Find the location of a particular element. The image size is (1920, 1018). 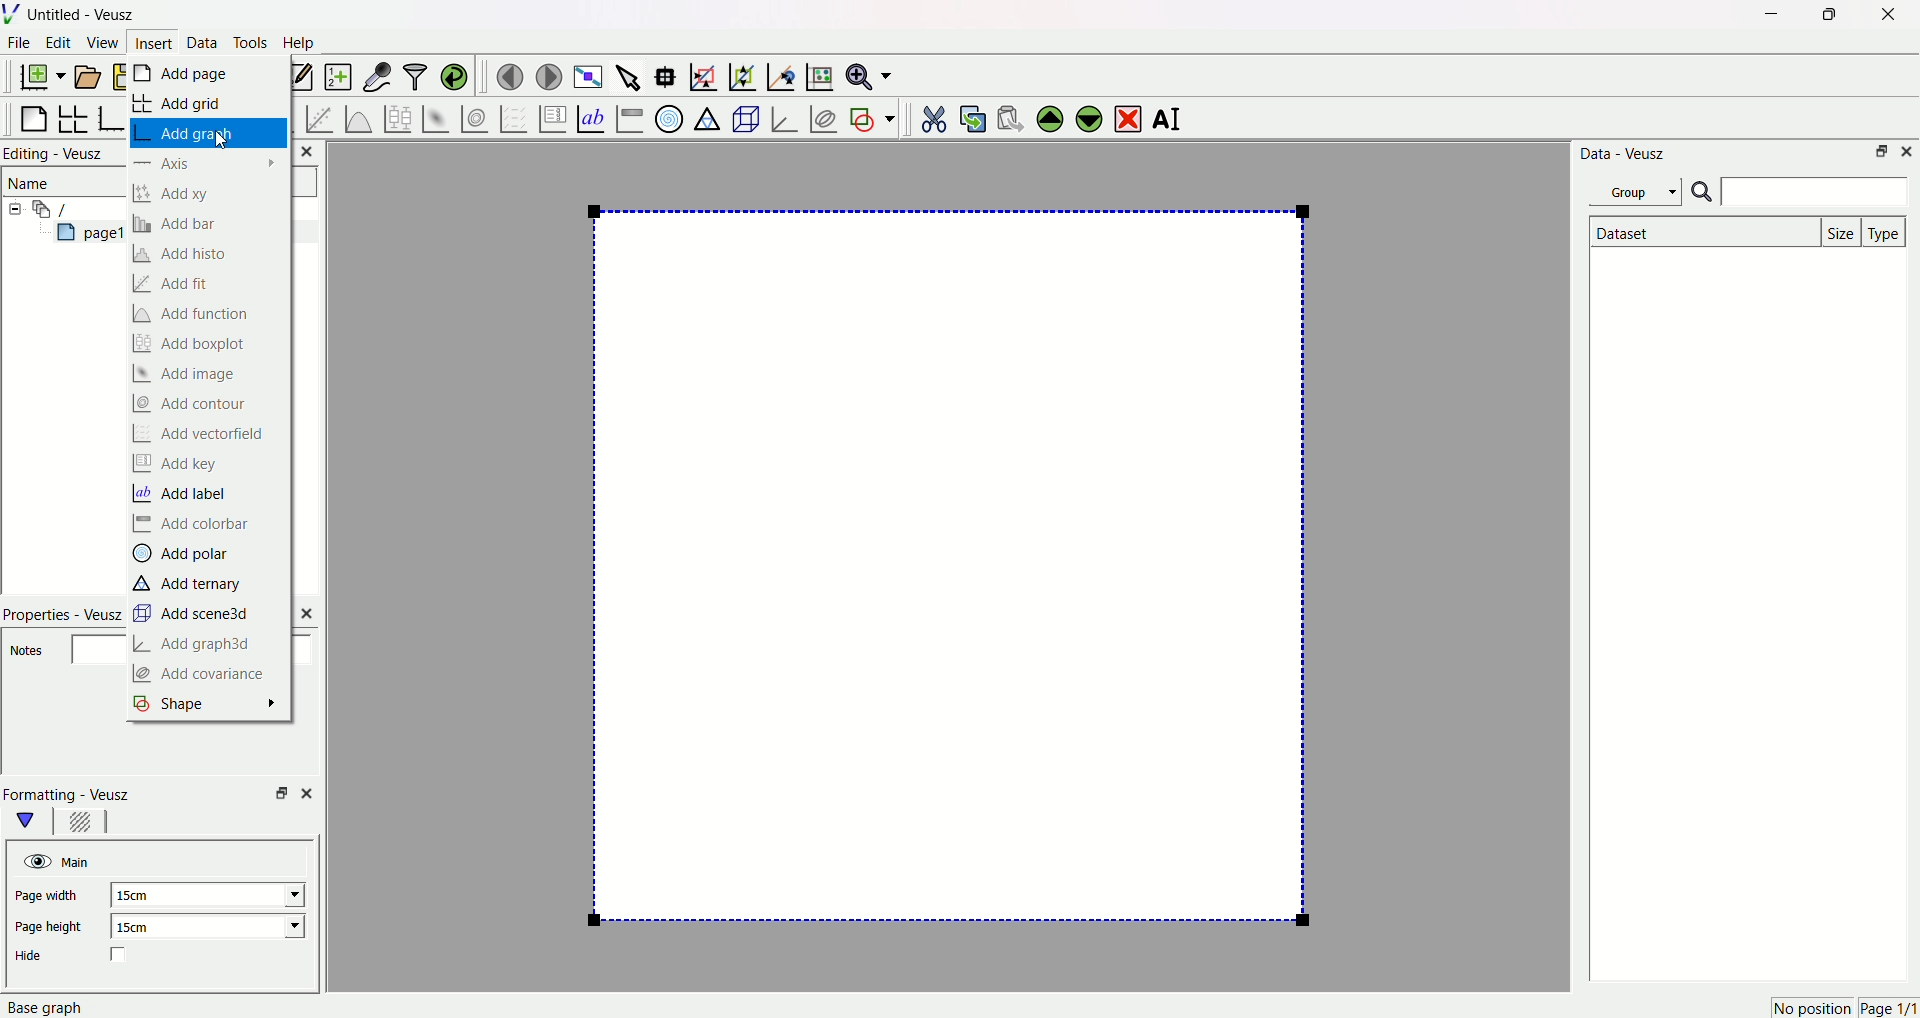

close is located at coordinates (307, 791).